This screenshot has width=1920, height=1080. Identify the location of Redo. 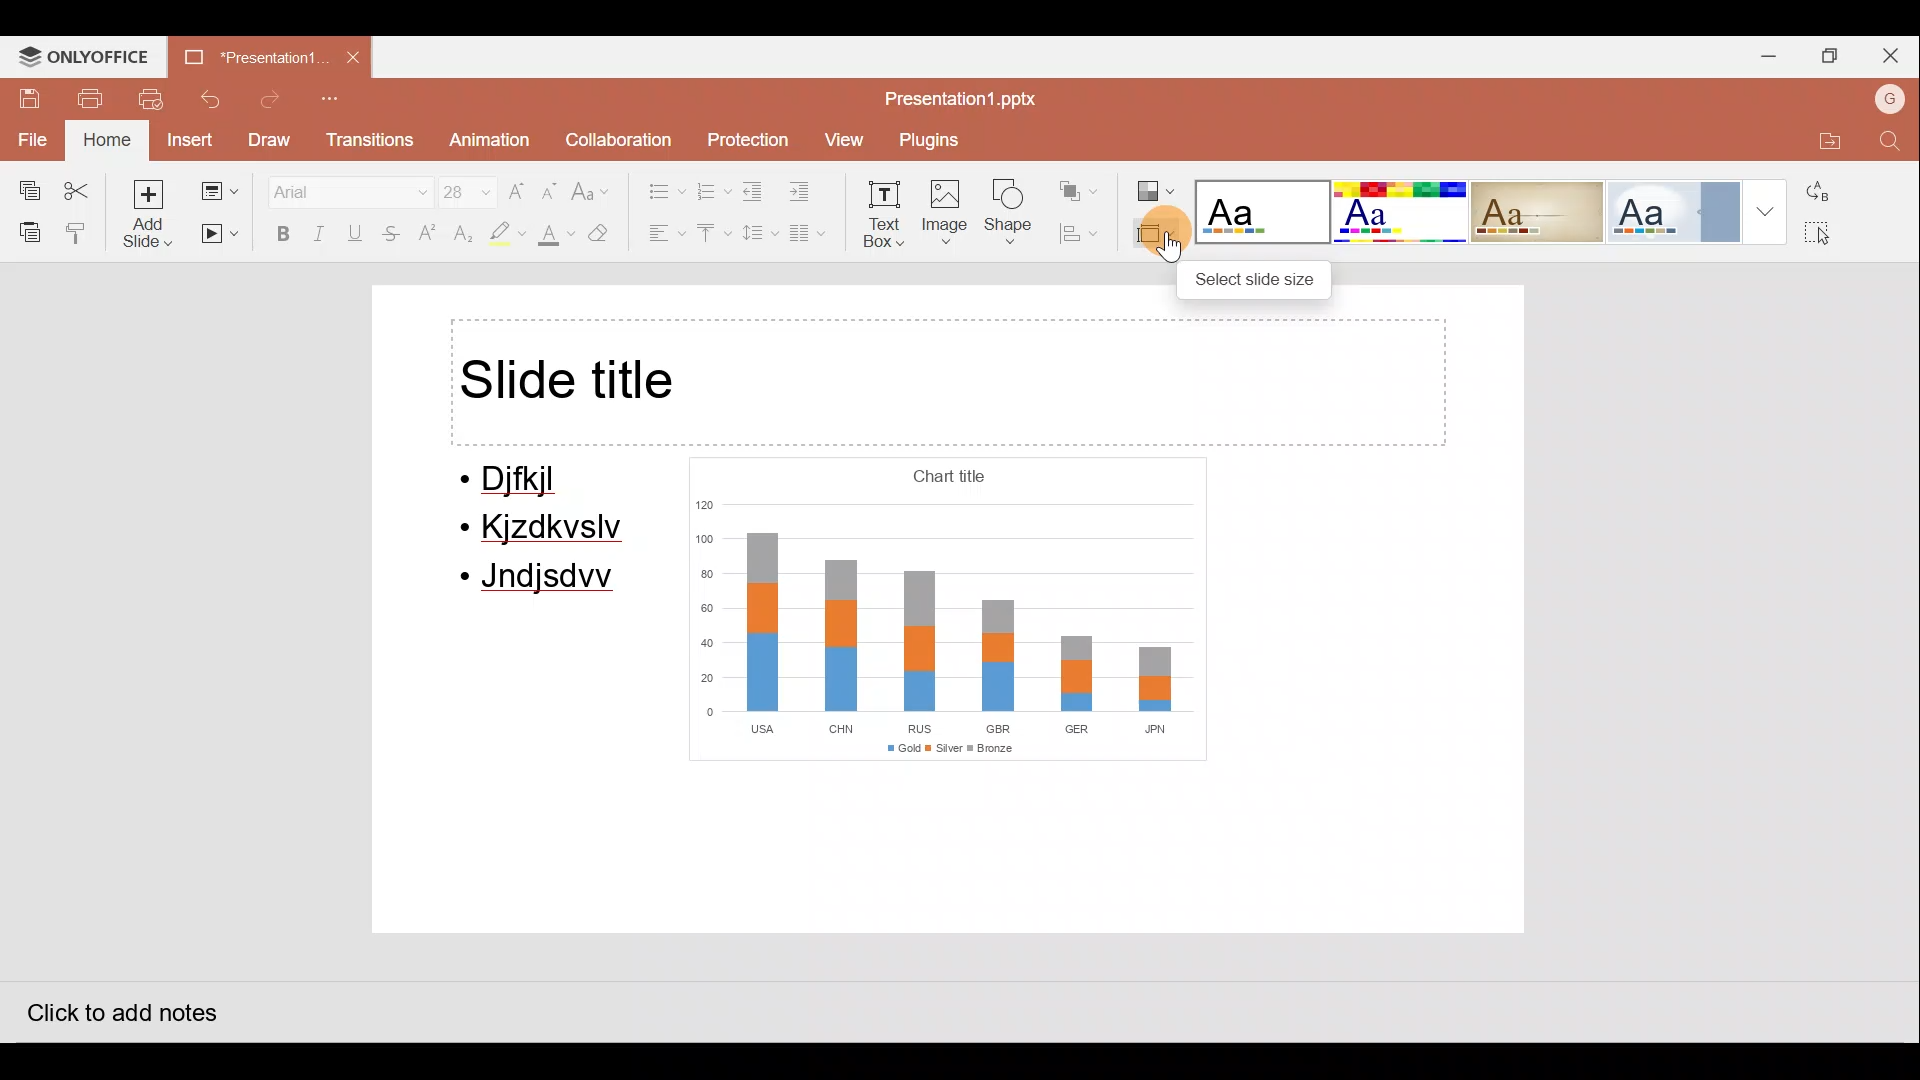
(271, 100).